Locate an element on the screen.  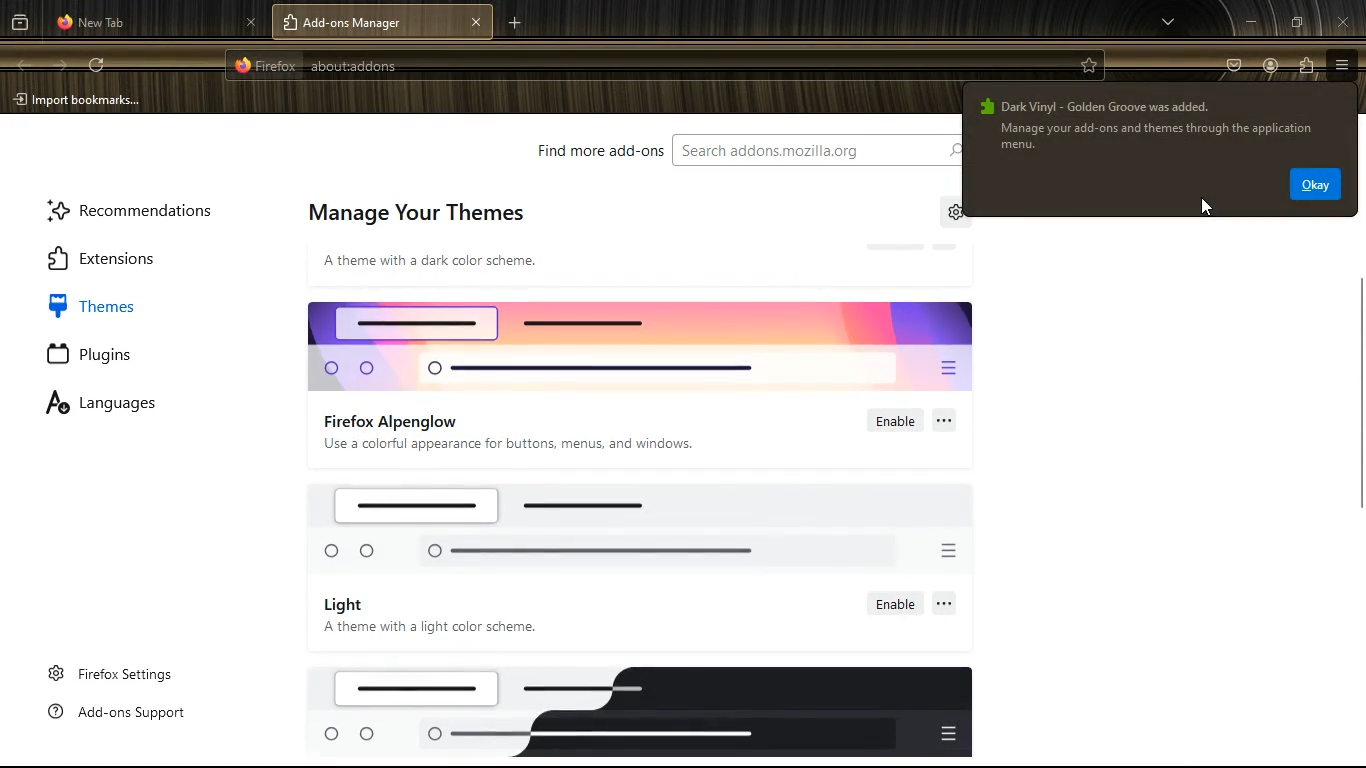
Use a colorful appearance for buttons, menus, and windows. is located at coordinates (514, 443).